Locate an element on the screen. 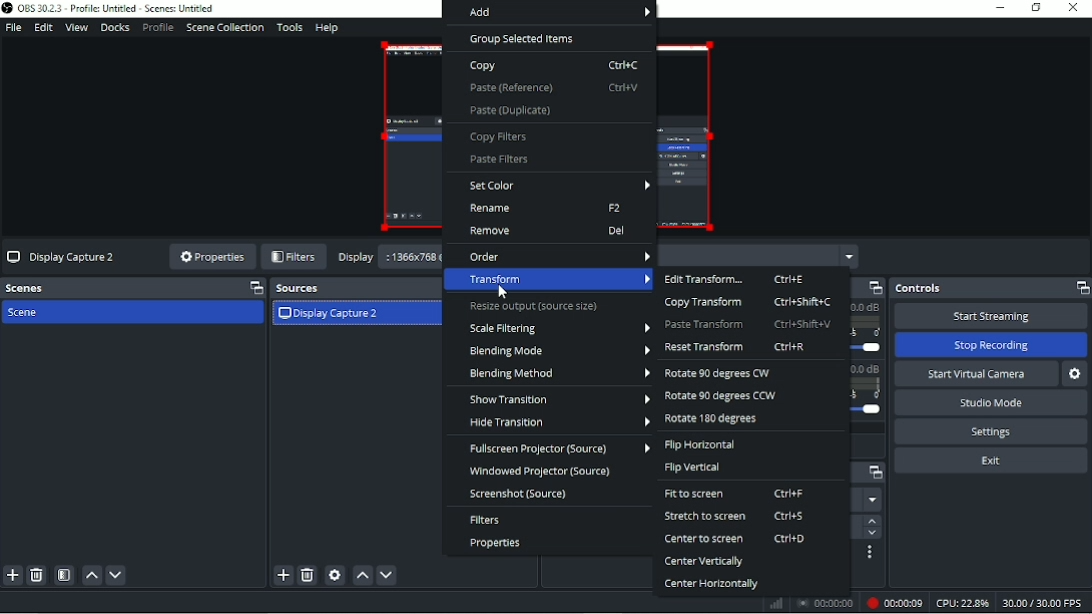 This screenshot has height=614, width=1092. Display is located at coordinates (356, 257).